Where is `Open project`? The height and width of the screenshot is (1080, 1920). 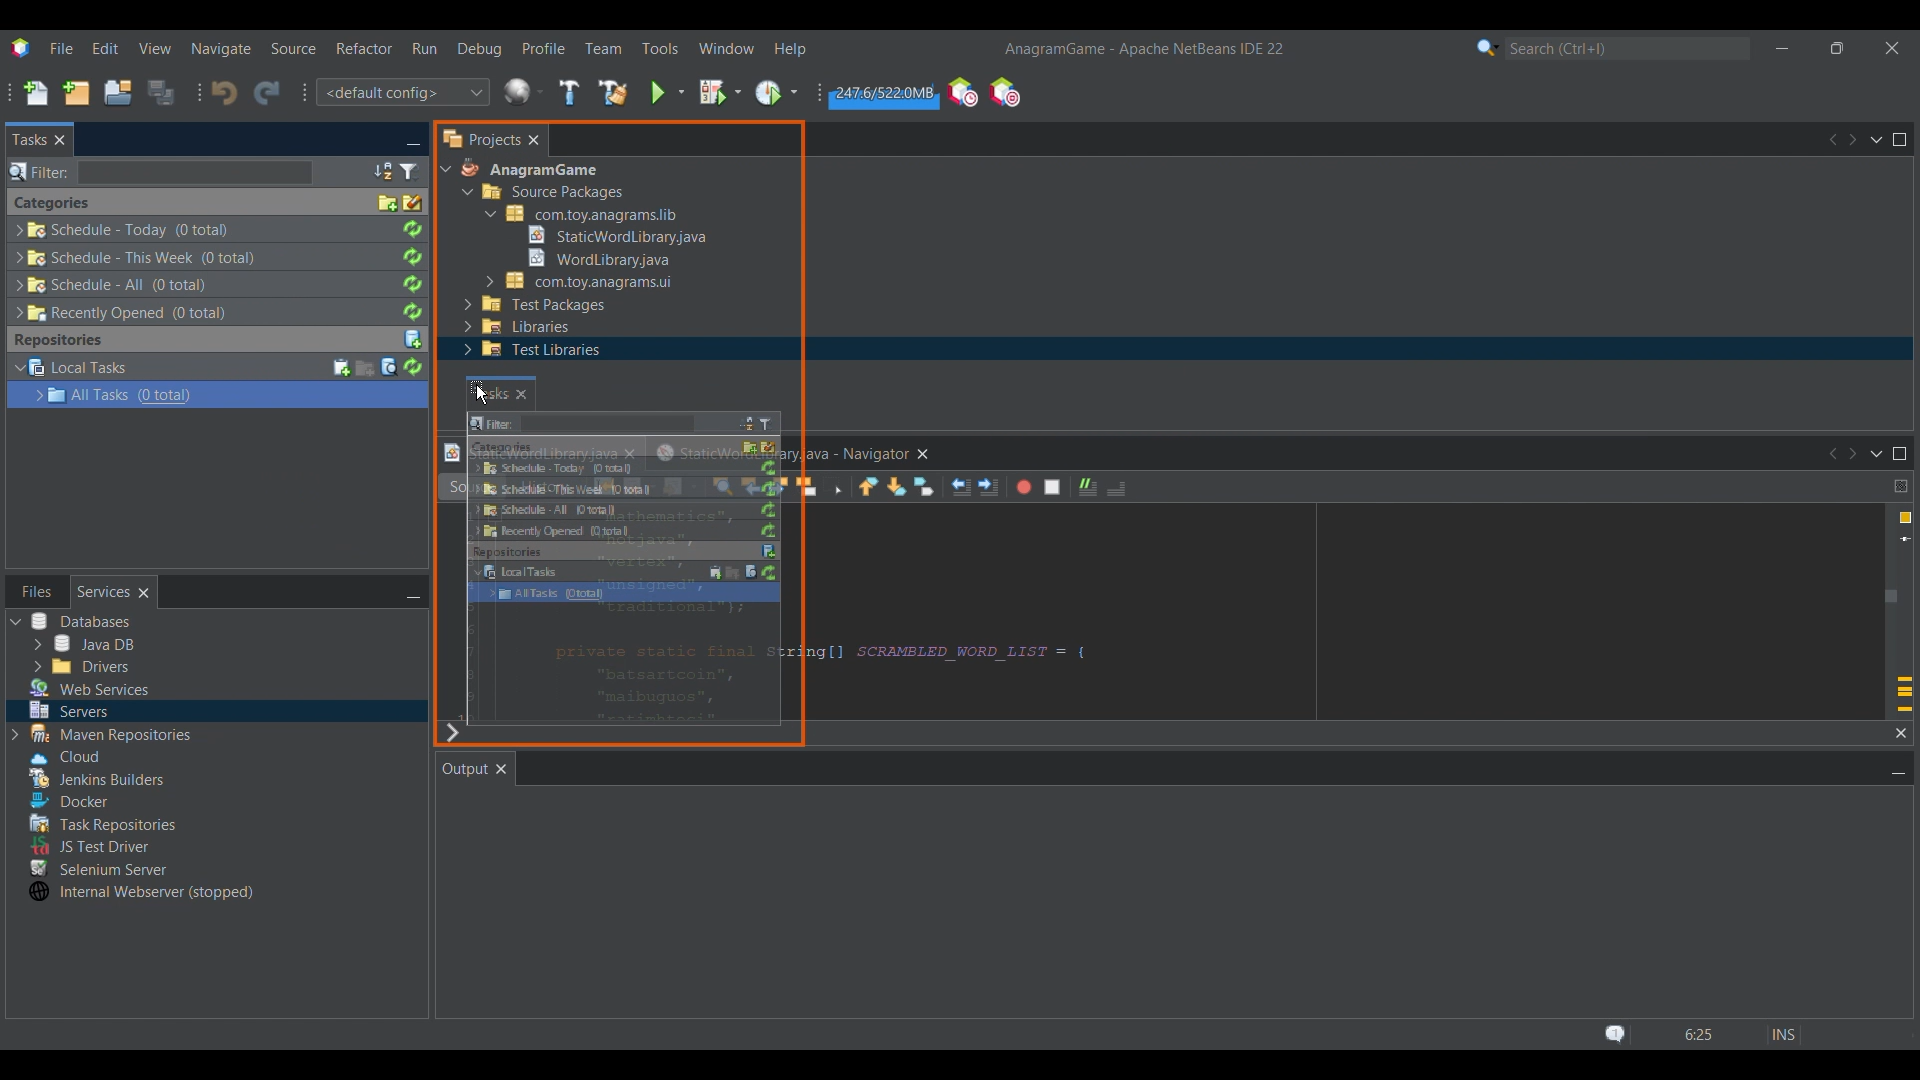
Open project is located at coordinates (117, 93).